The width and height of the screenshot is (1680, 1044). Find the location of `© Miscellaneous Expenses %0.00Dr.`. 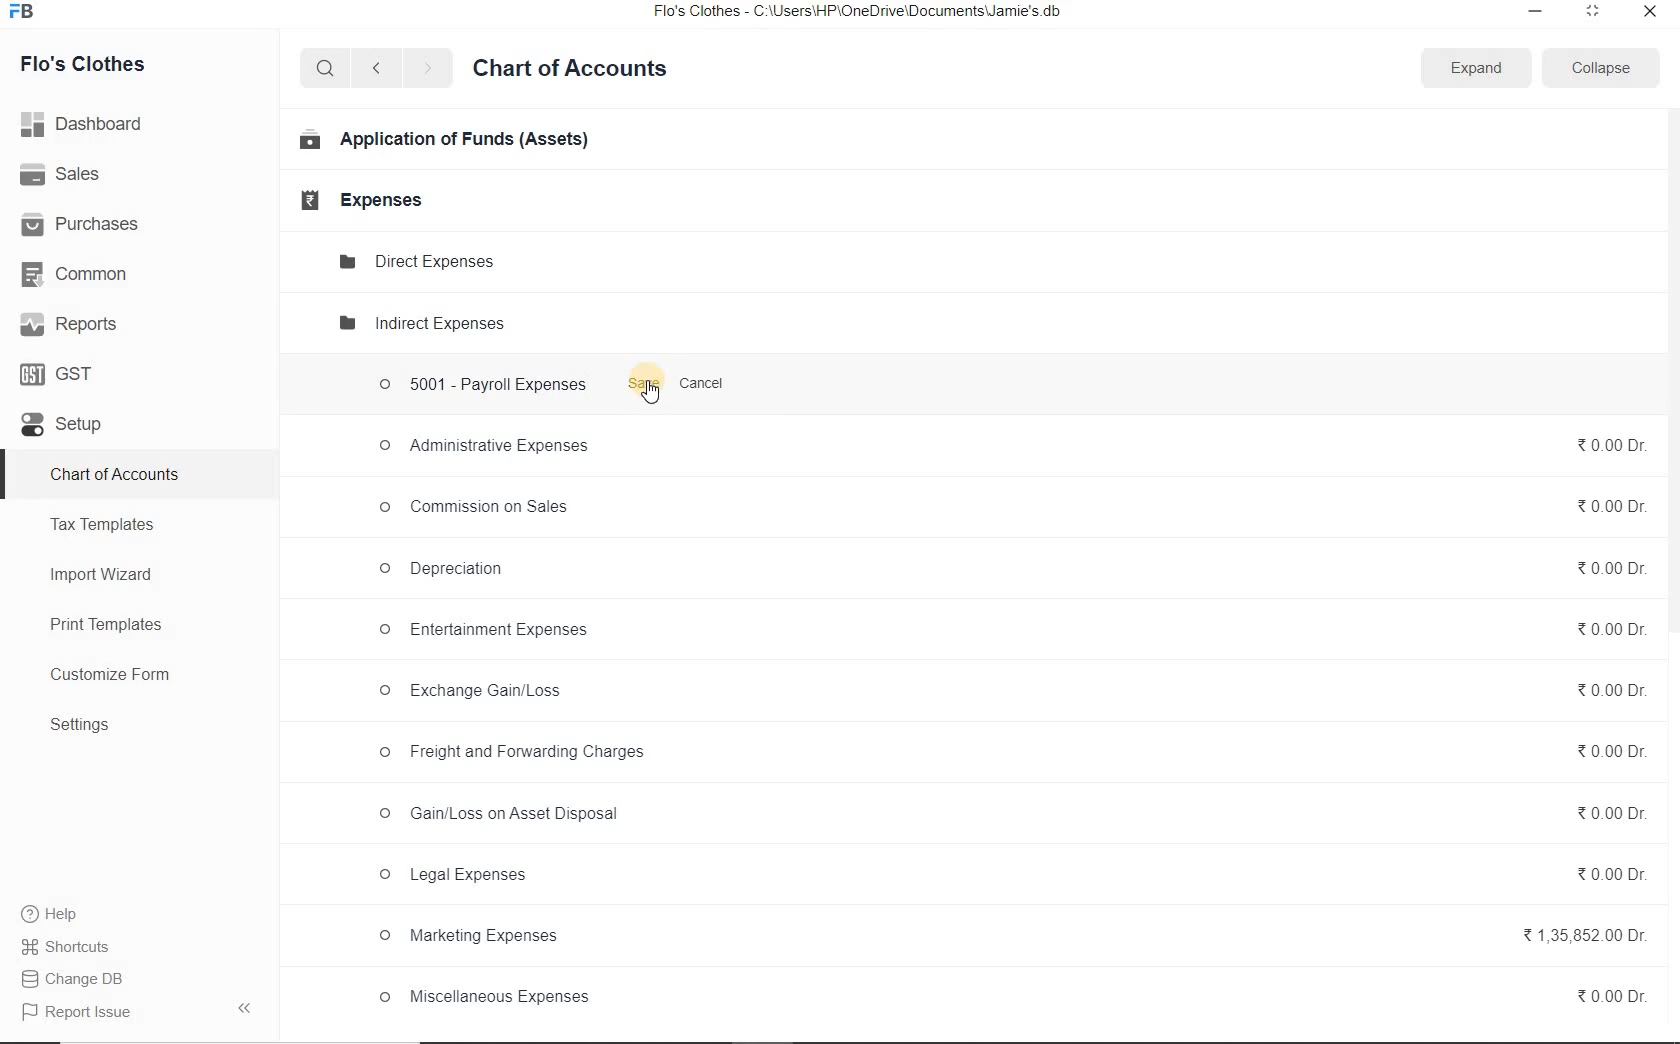

© Miscellaneous Expenses %0.00Dr. is located at coordinates (1011, 998).